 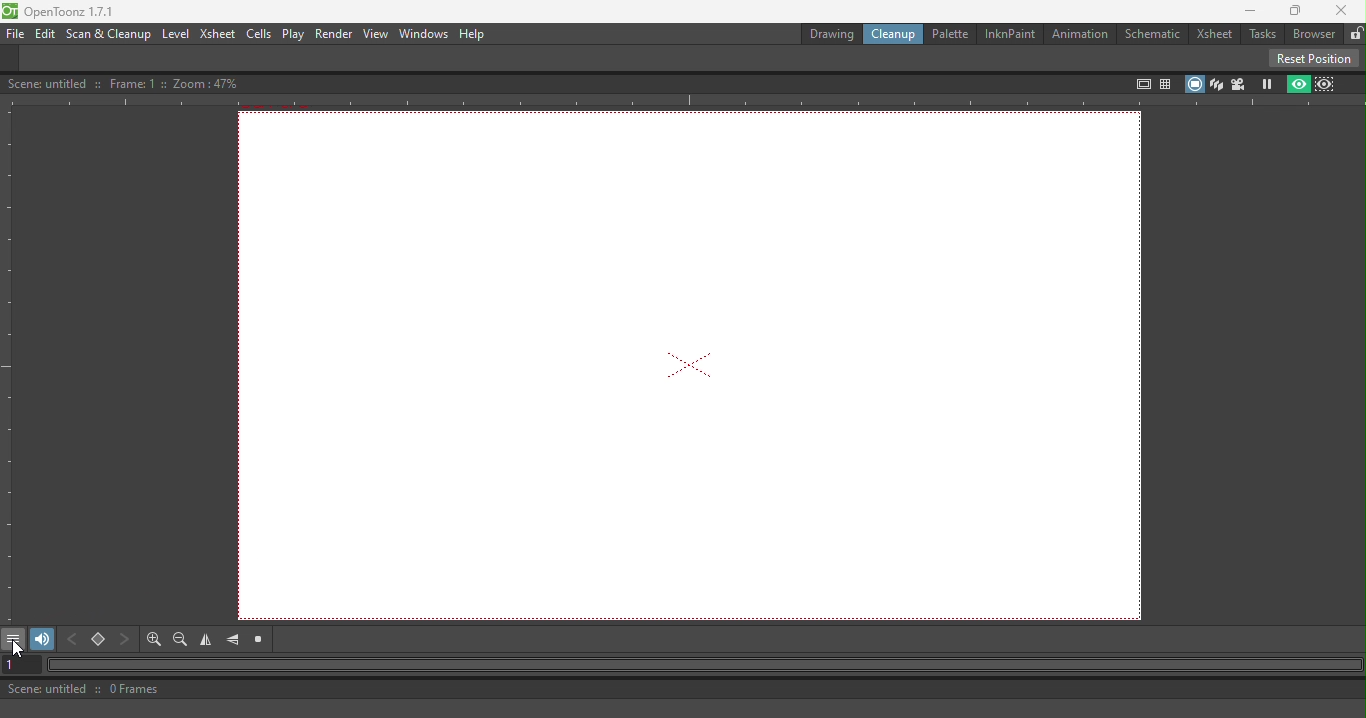 I want to click on Clean up, so click(x=890, y=34).